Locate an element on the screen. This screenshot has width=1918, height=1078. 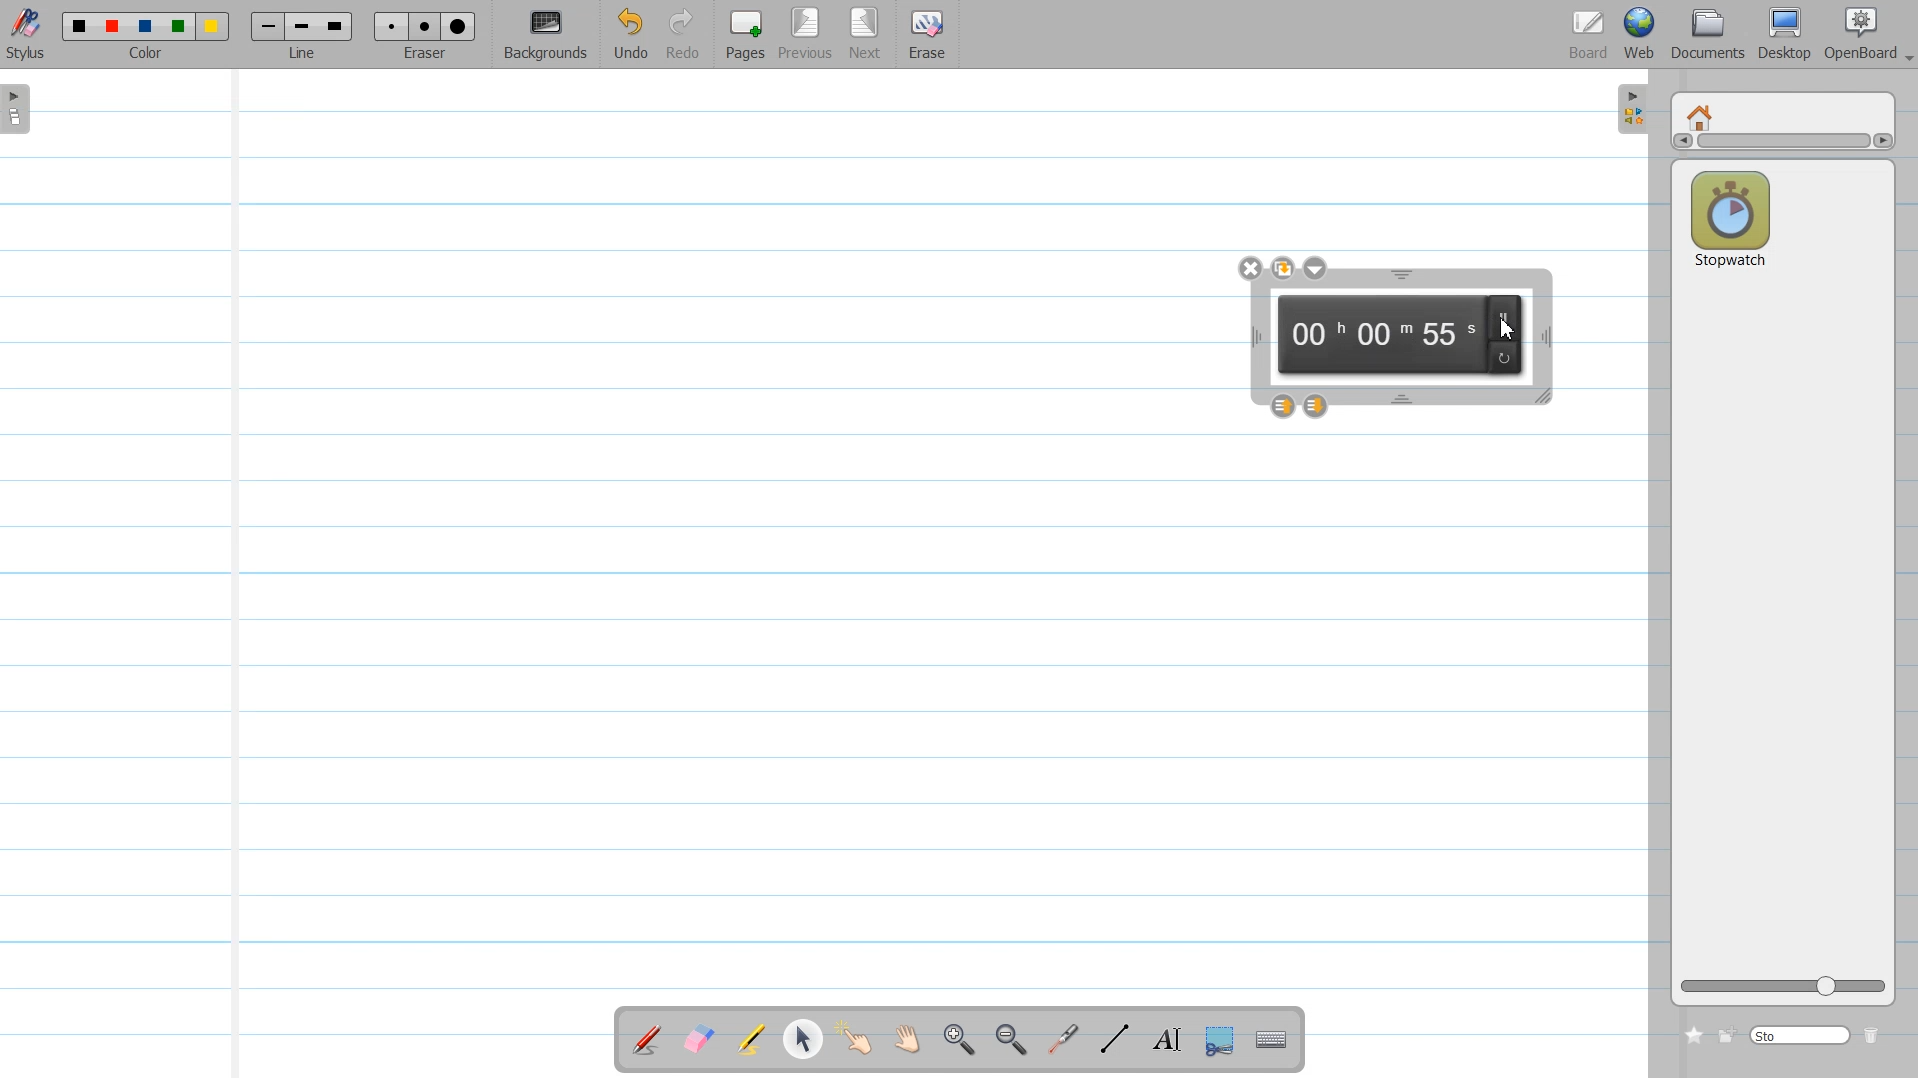
Capture part of the Screen is located at coordinates (1223, 1041).